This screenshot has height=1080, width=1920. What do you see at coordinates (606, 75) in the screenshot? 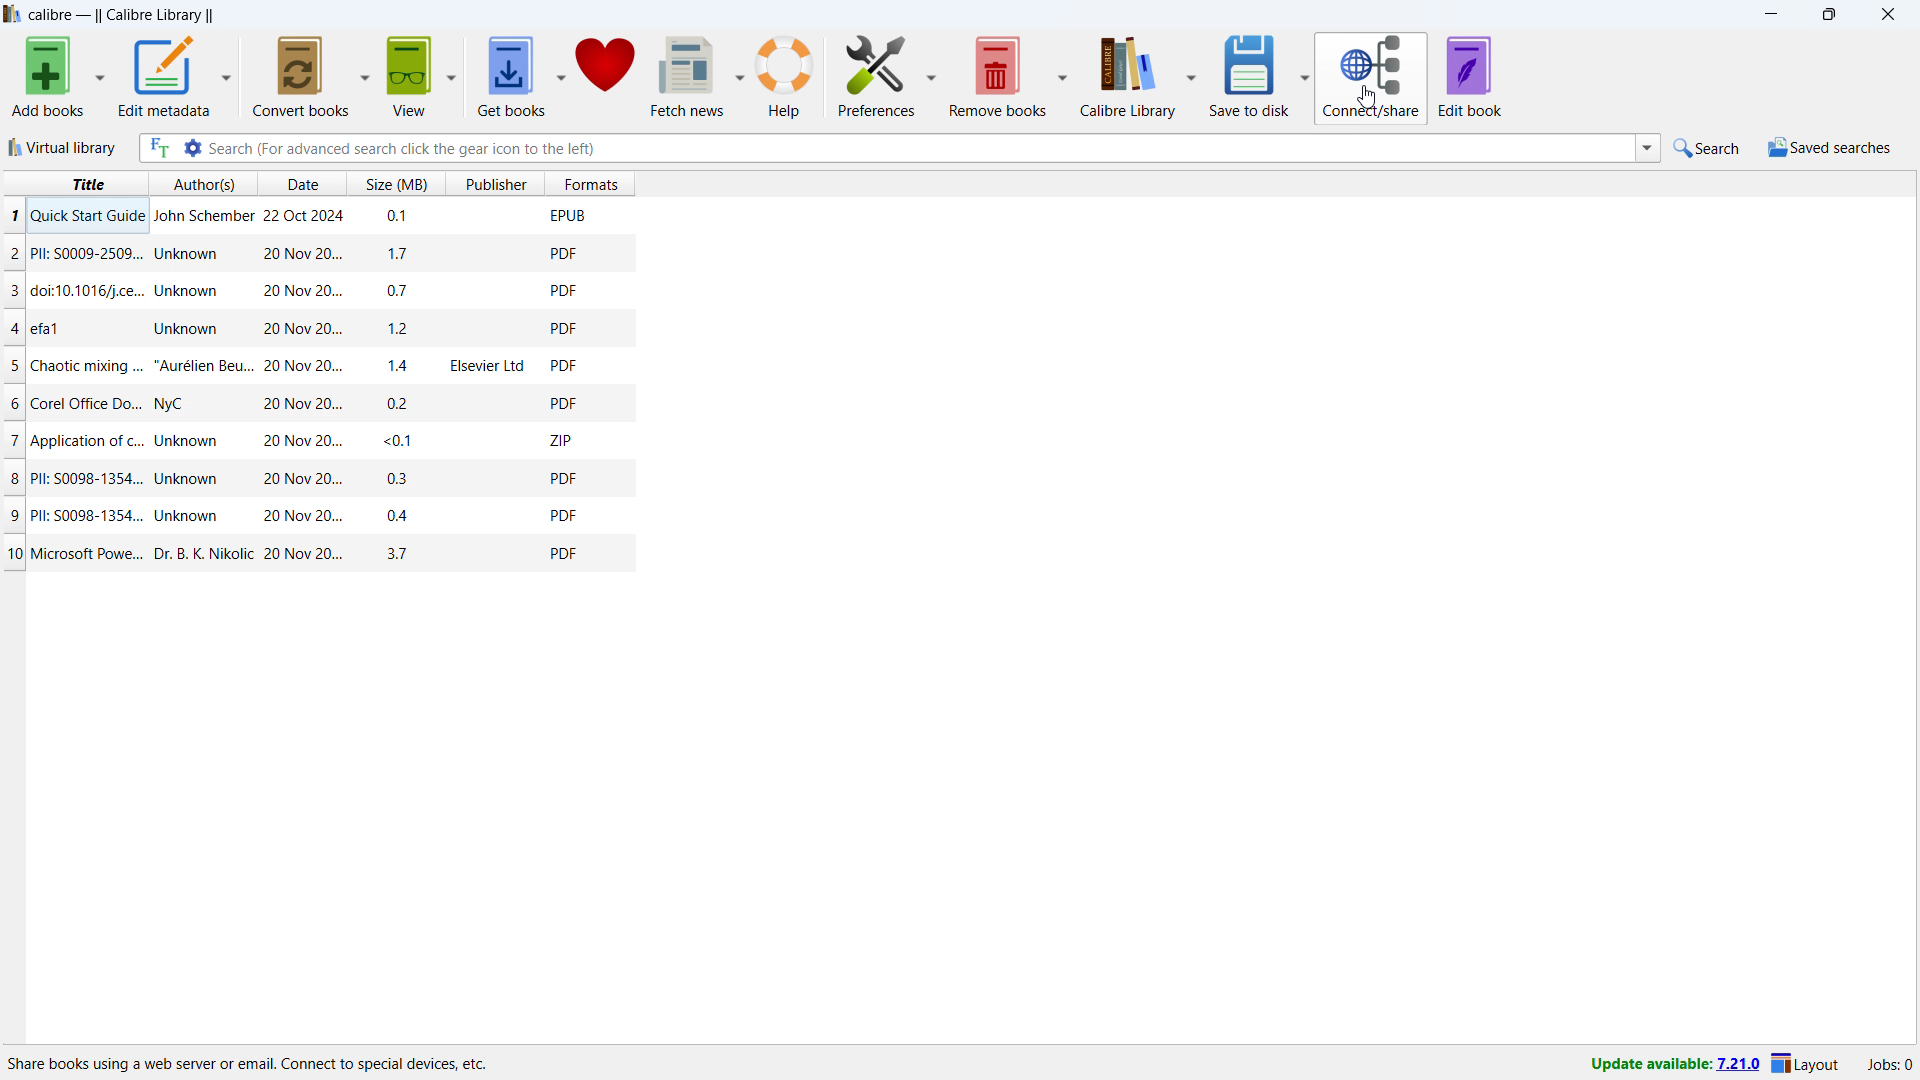
I see `donate to calibre` at bounding box center [606, 75].